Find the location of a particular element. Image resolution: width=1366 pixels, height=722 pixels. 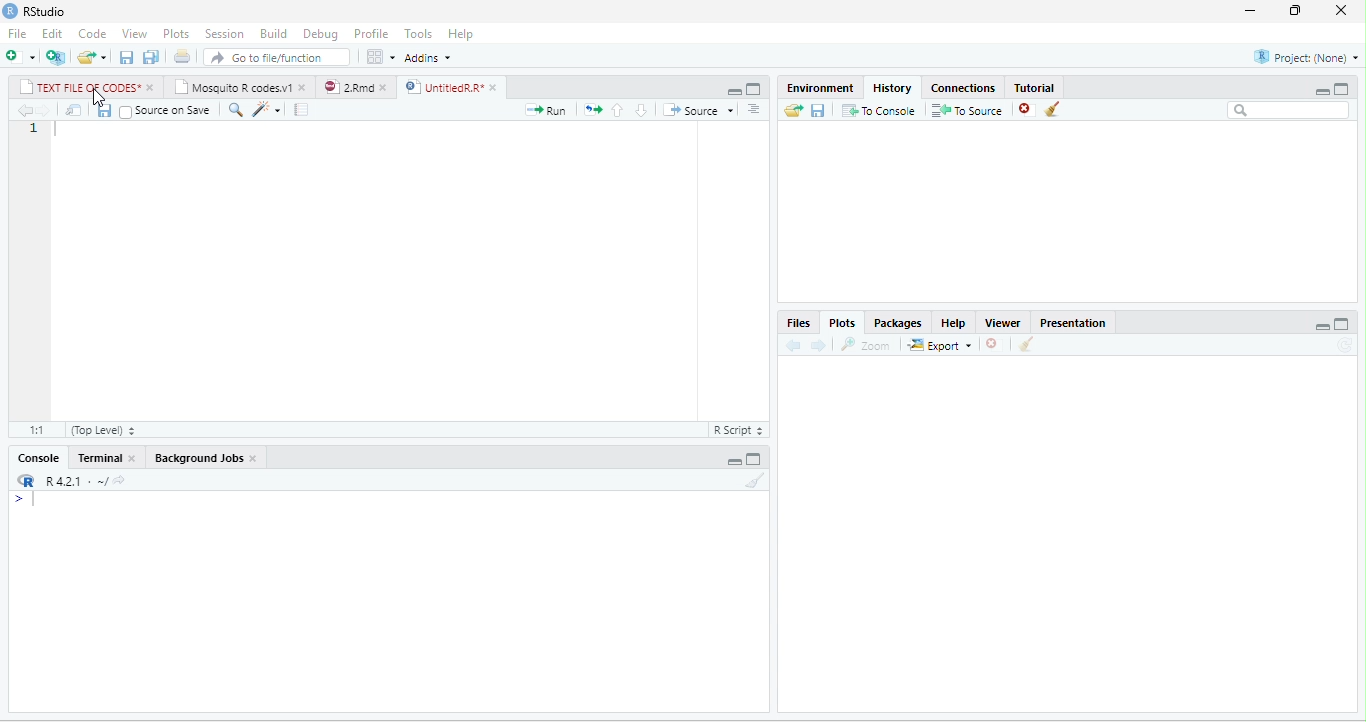

Plots is located at coordinates (843, 323).